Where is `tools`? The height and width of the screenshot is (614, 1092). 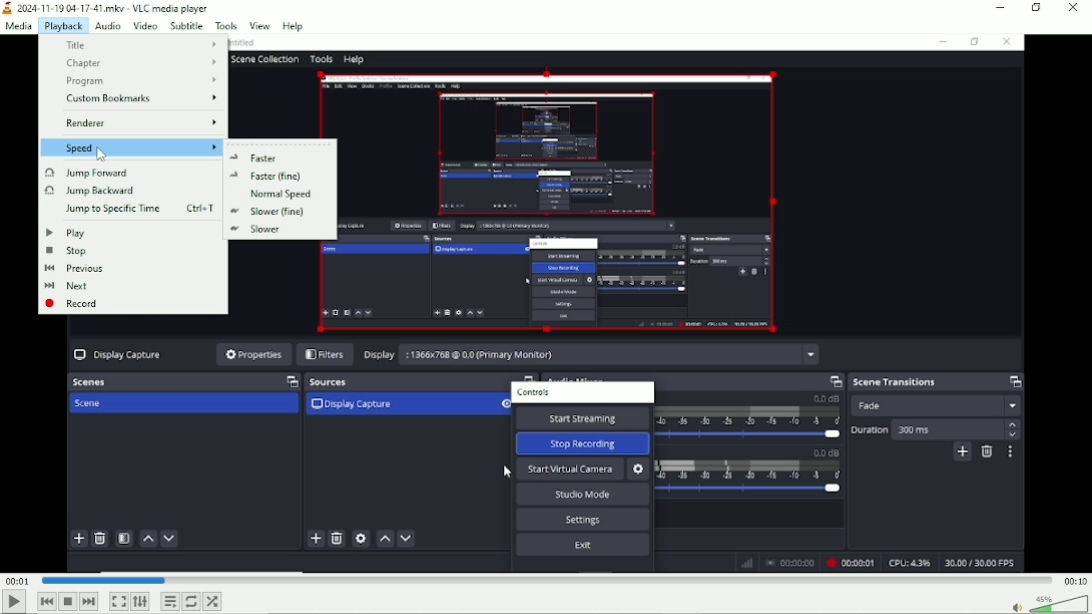 tools is located at coordinates (224, 25).